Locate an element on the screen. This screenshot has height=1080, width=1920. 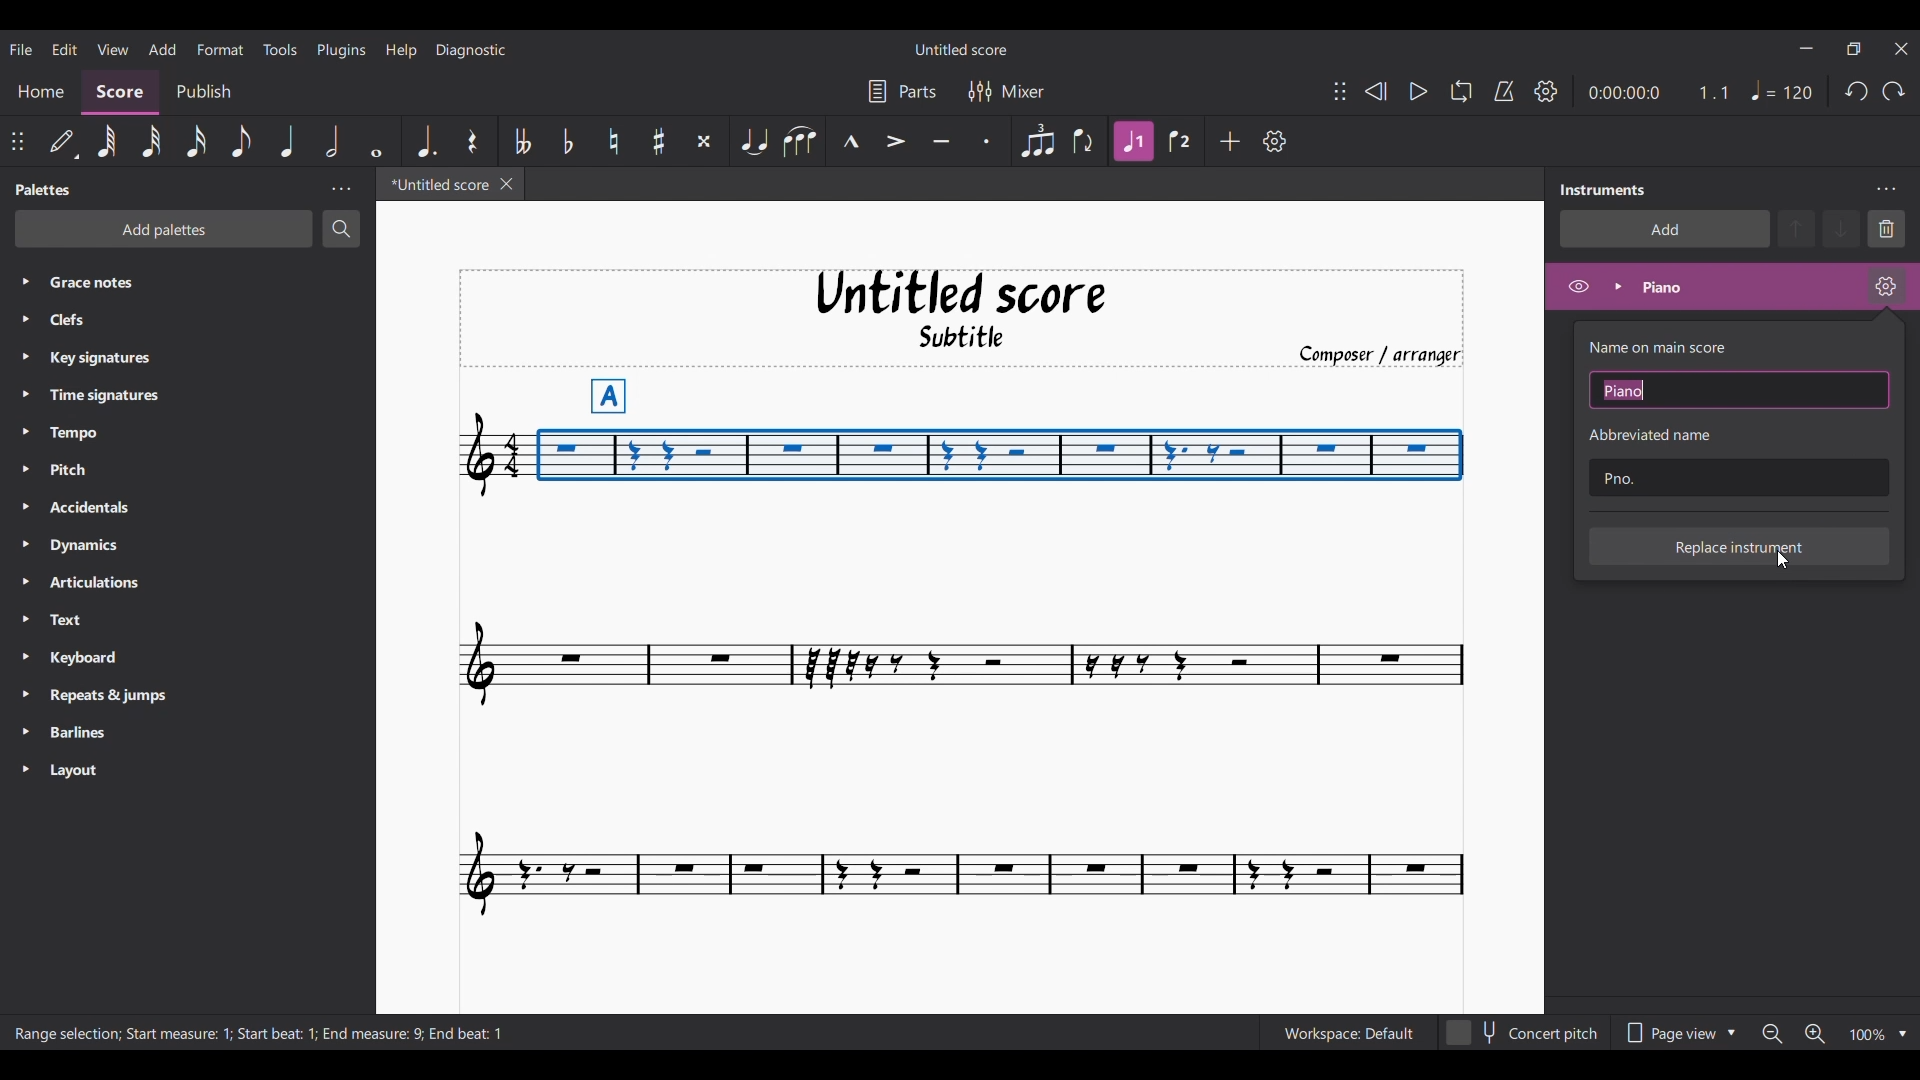
Toggle double flat is located at coordinates (523, 141).